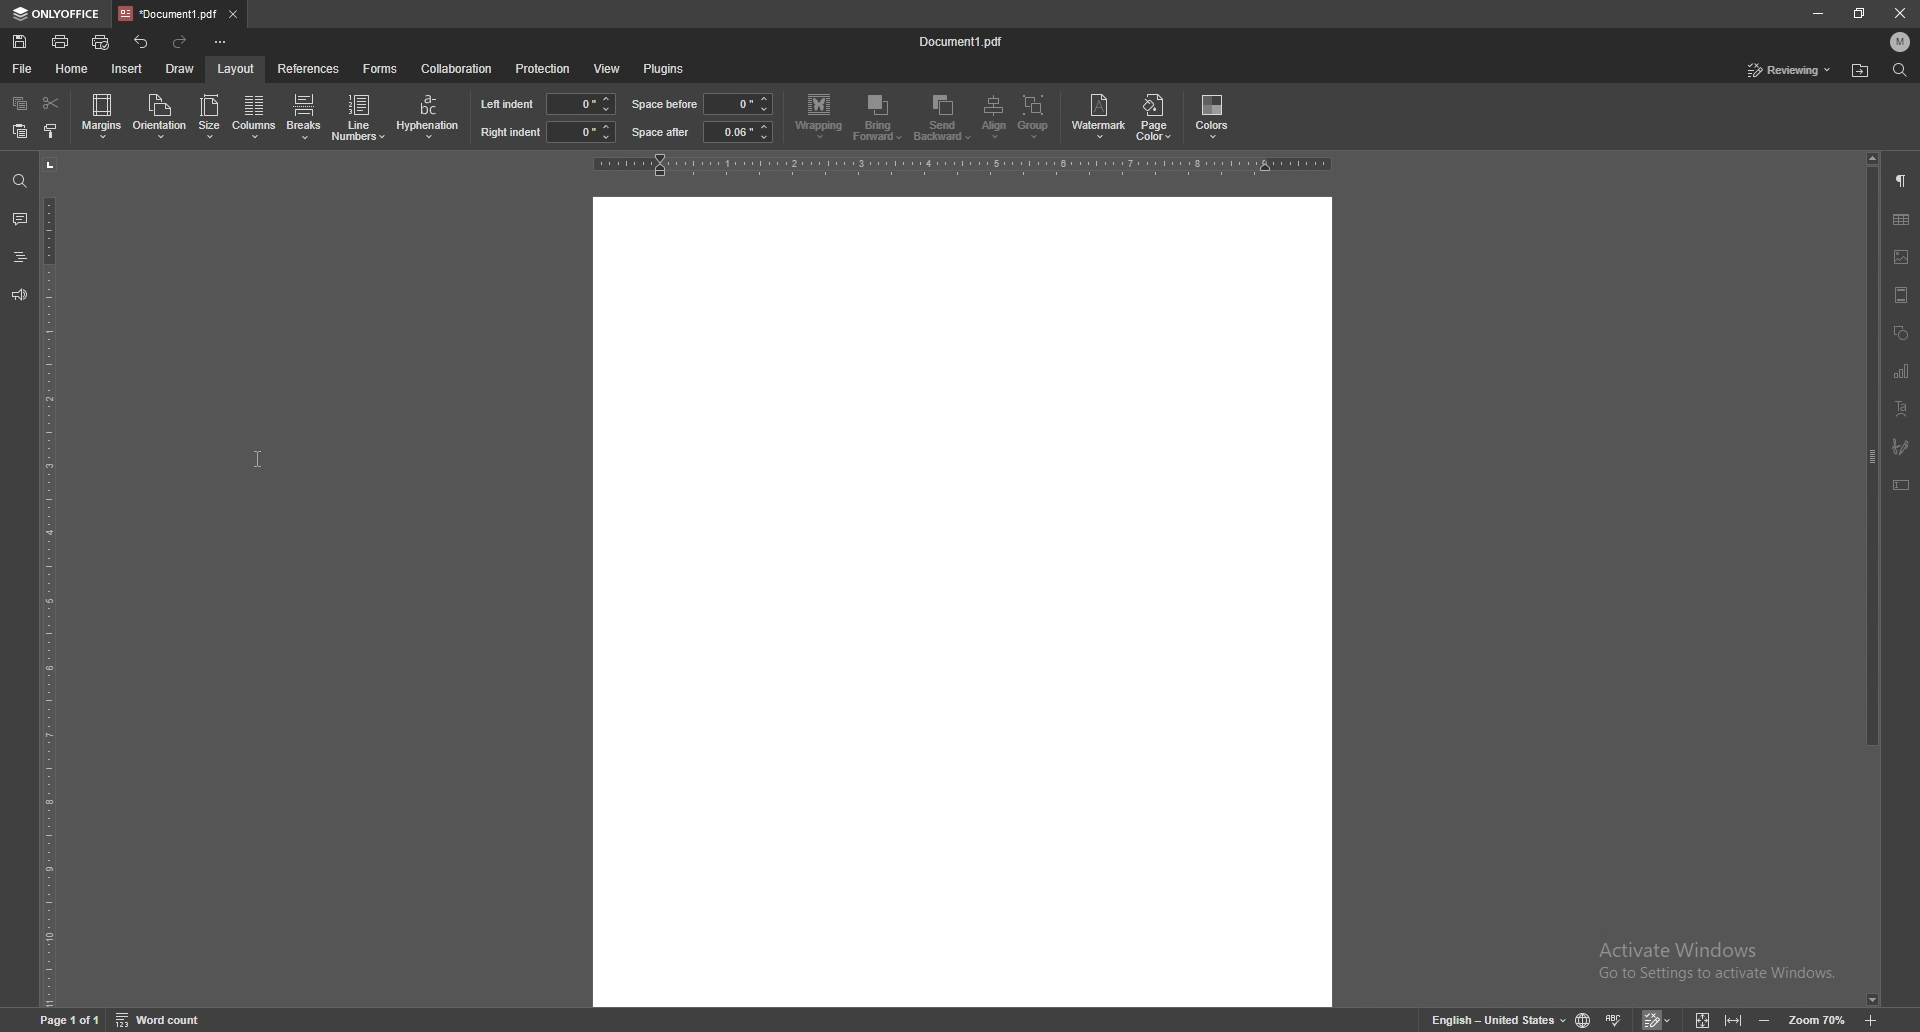 The image size is (1920, 1032). What do you see at coordinates (664, 69) in the screenshot?
I see `plugins` at bounding box center [664, 69].